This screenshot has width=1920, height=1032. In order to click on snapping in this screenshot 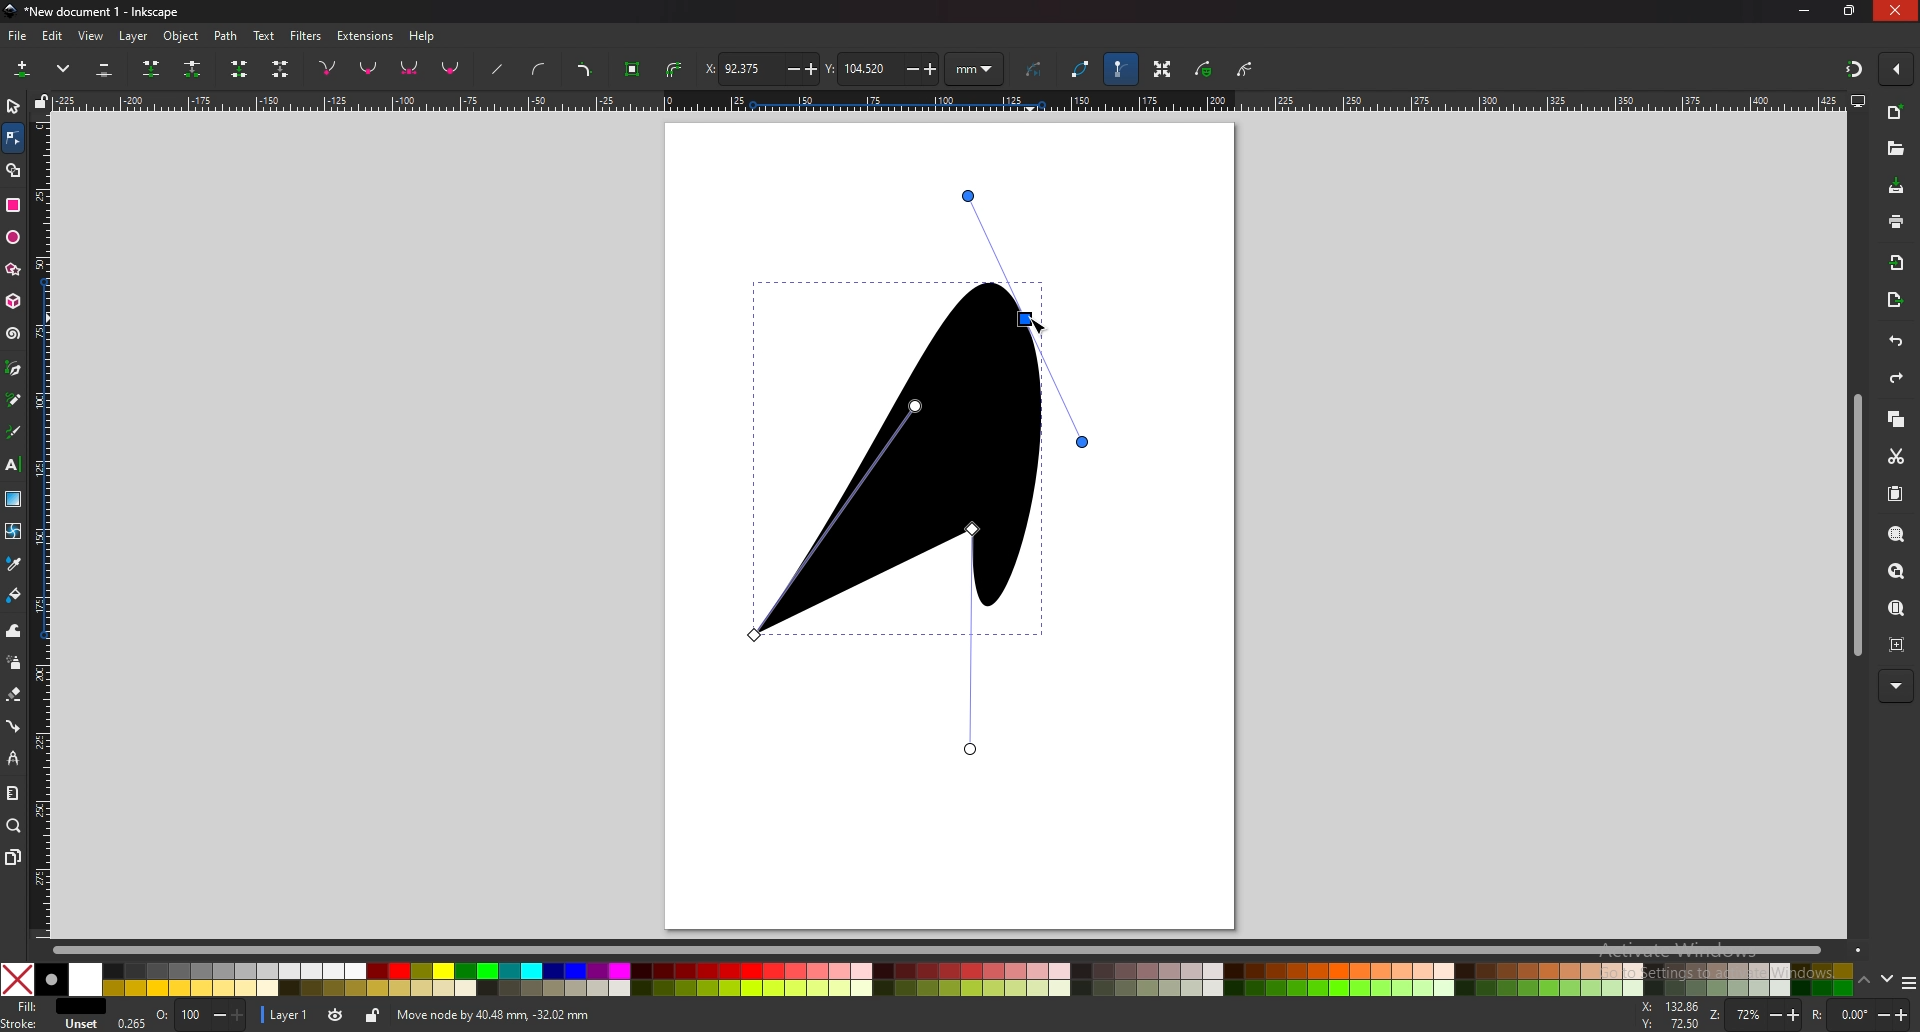, I will do `click(1854, 70)`.